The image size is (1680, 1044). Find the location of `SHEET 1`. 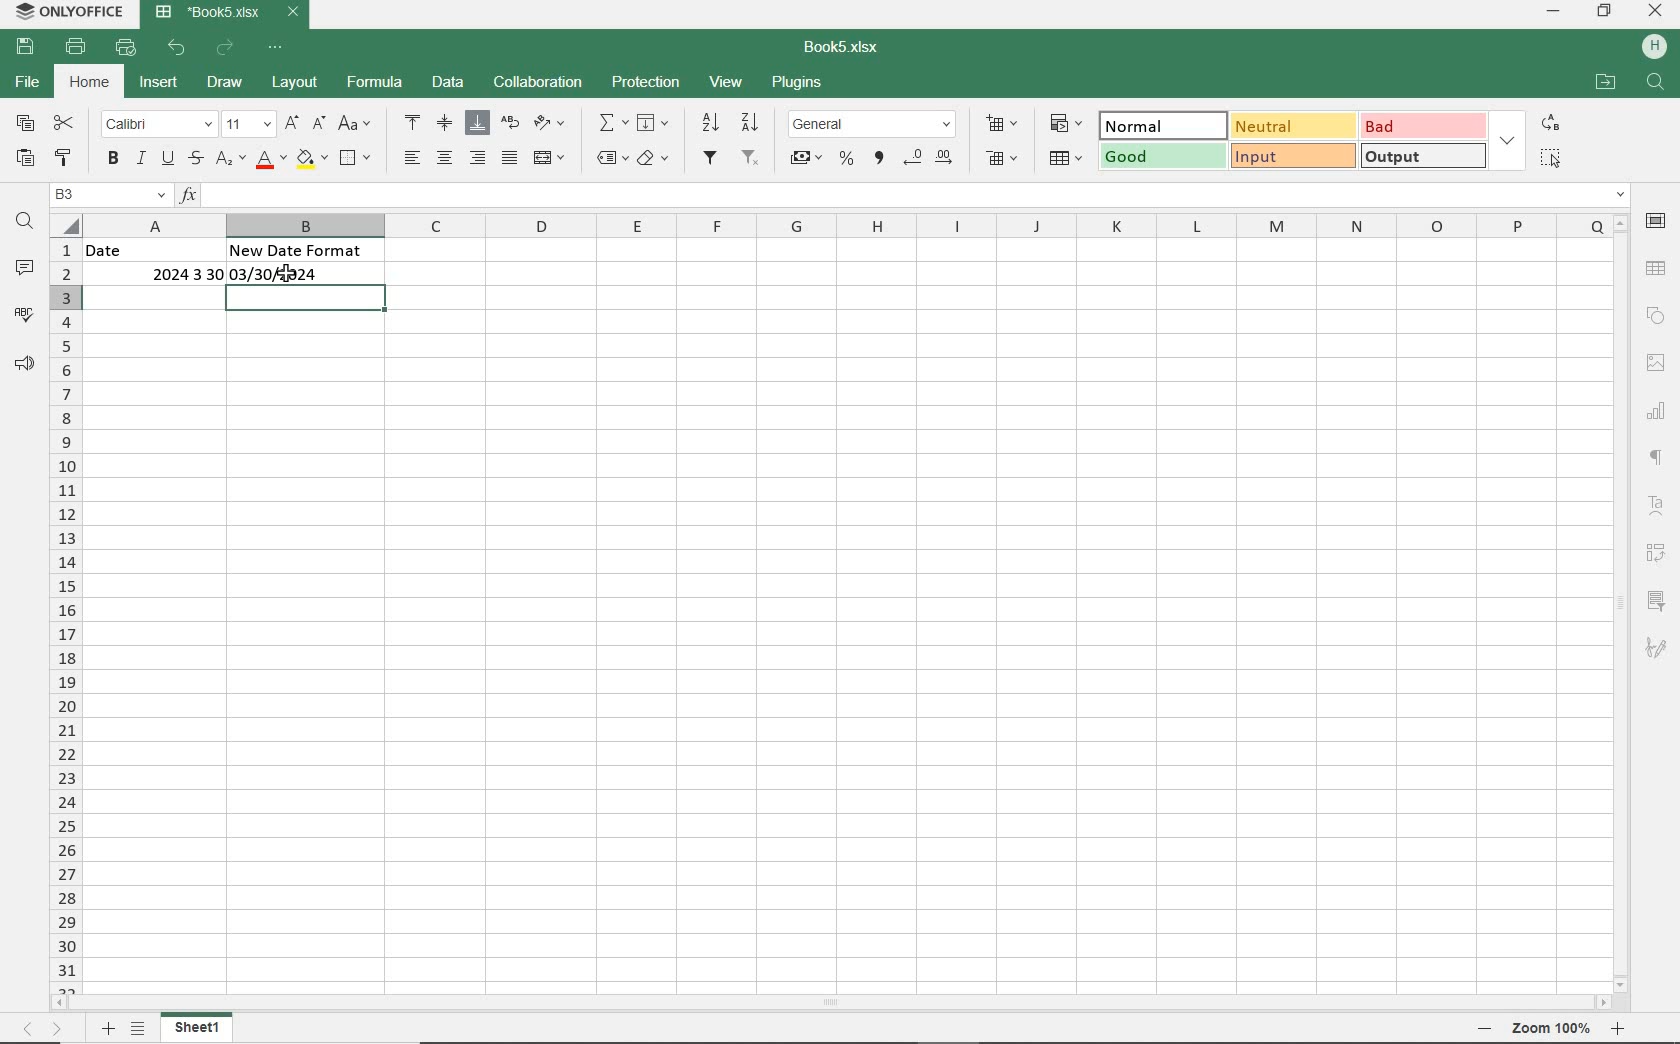

SHEET 1 is located at coordinates (198, 1027).